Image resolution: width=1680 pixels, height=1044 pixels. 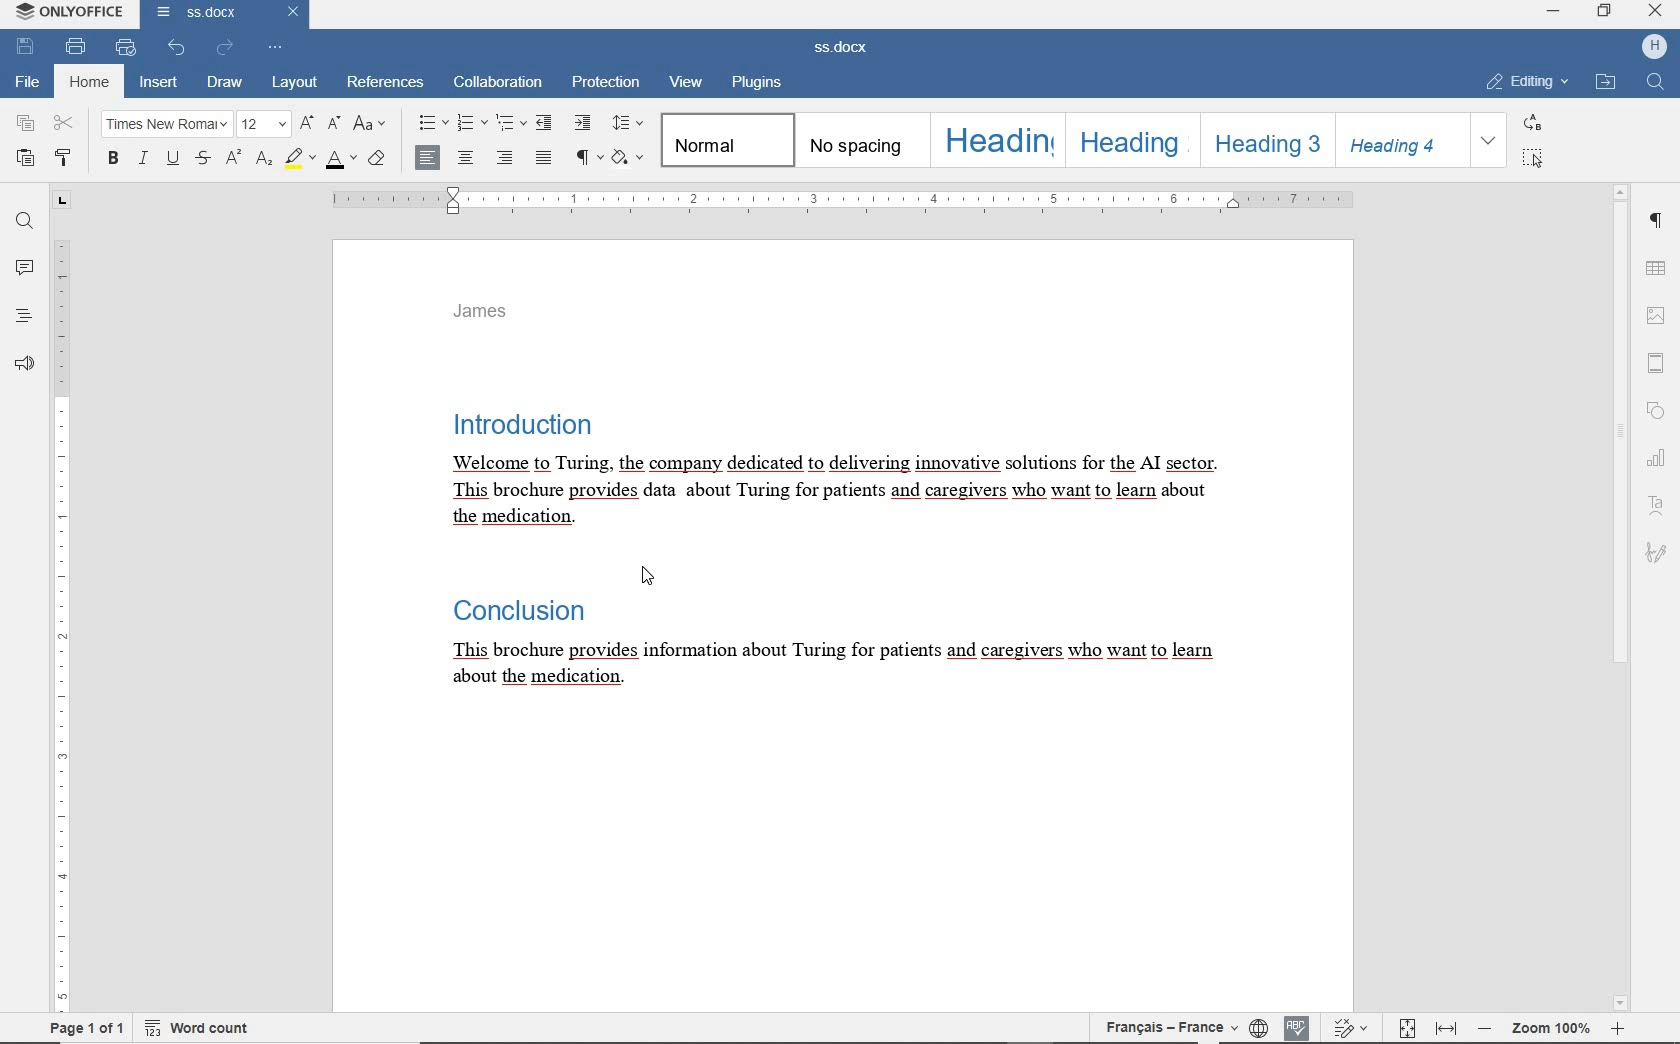 I want to click on DECREASE INDENT, so click(x=545, y=124).